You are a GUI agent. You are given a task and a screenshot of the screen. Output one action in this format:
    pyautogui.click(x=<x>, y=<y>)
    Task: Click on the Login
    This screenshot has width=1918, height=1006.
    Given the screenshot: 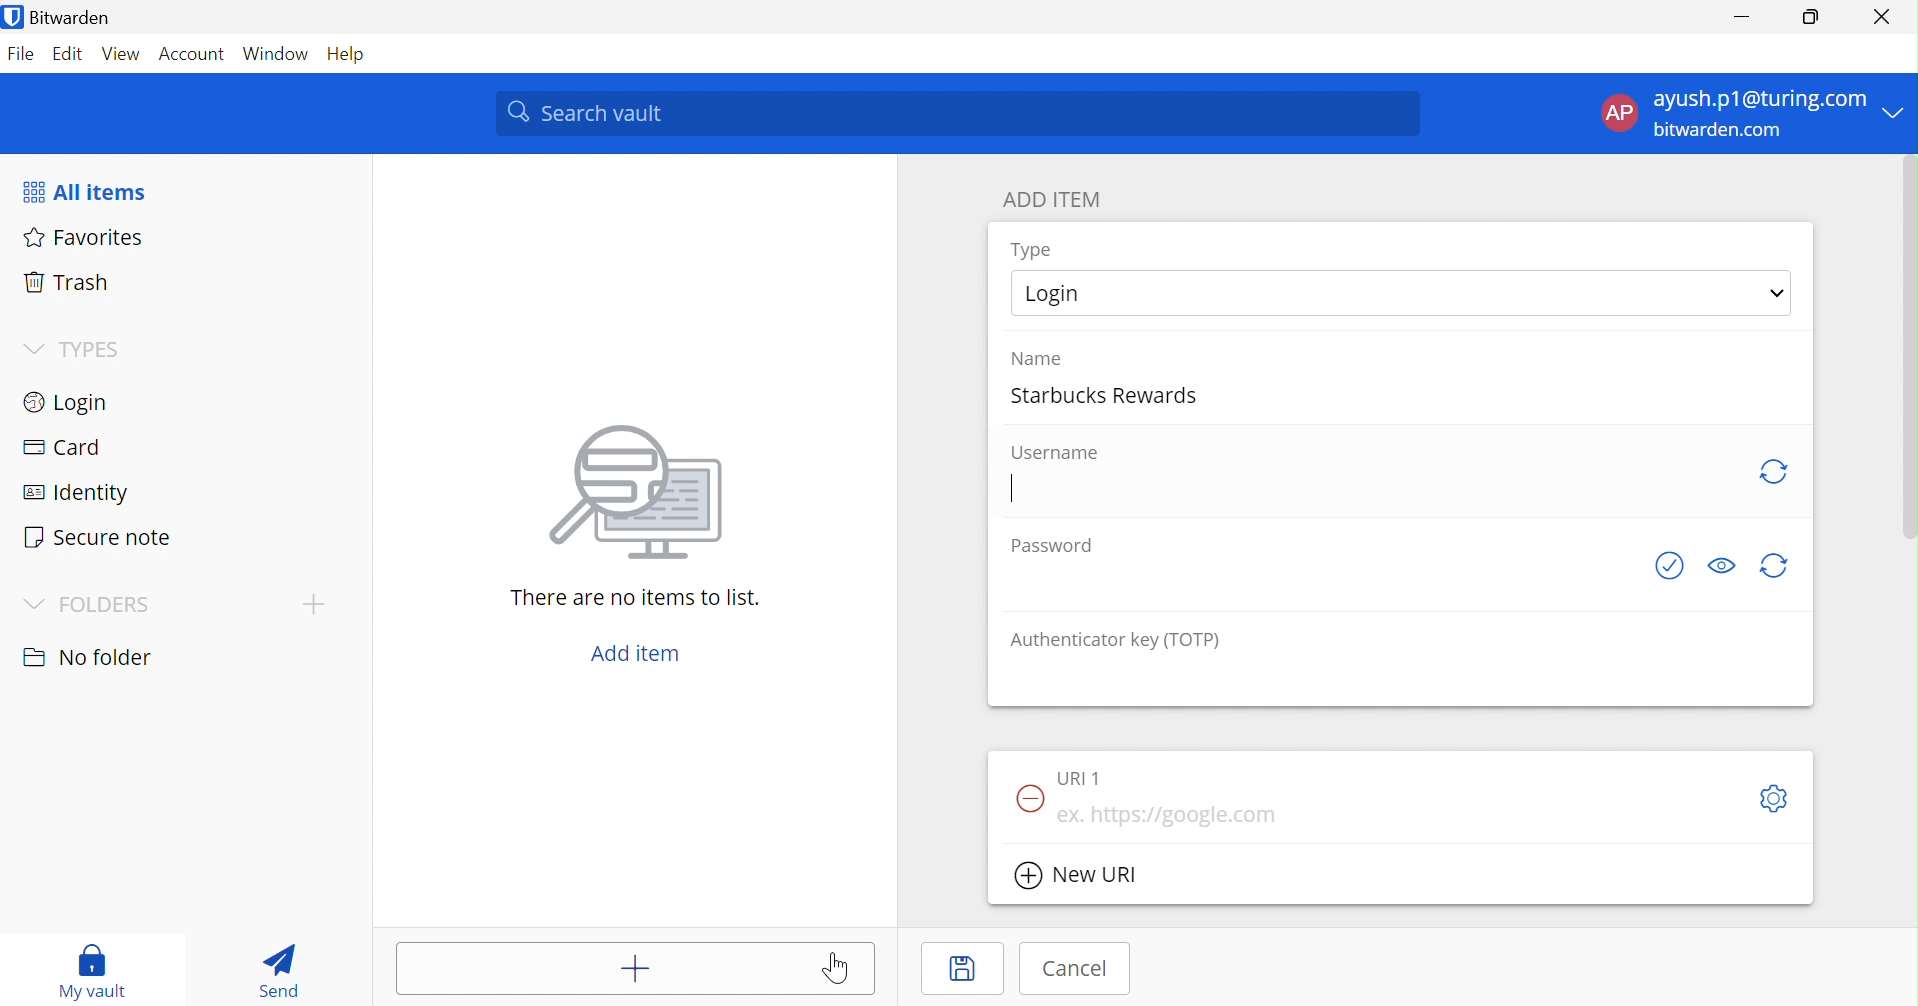 What is the action you would take?
    pyautogui.click(x=64, y=405)
    